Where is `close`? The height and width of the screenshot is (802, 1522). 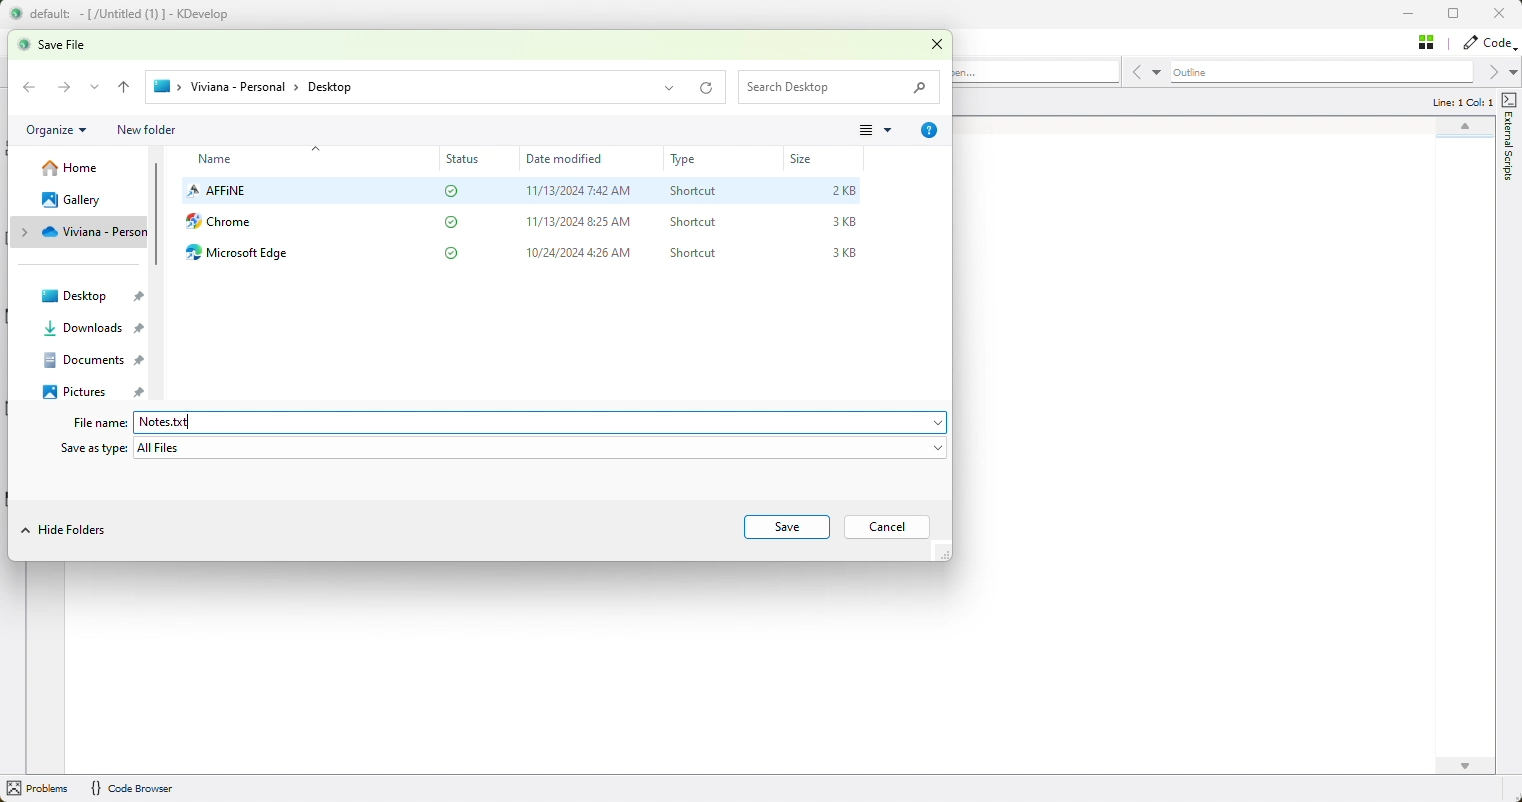 close is located at coordinates (1504, 14).